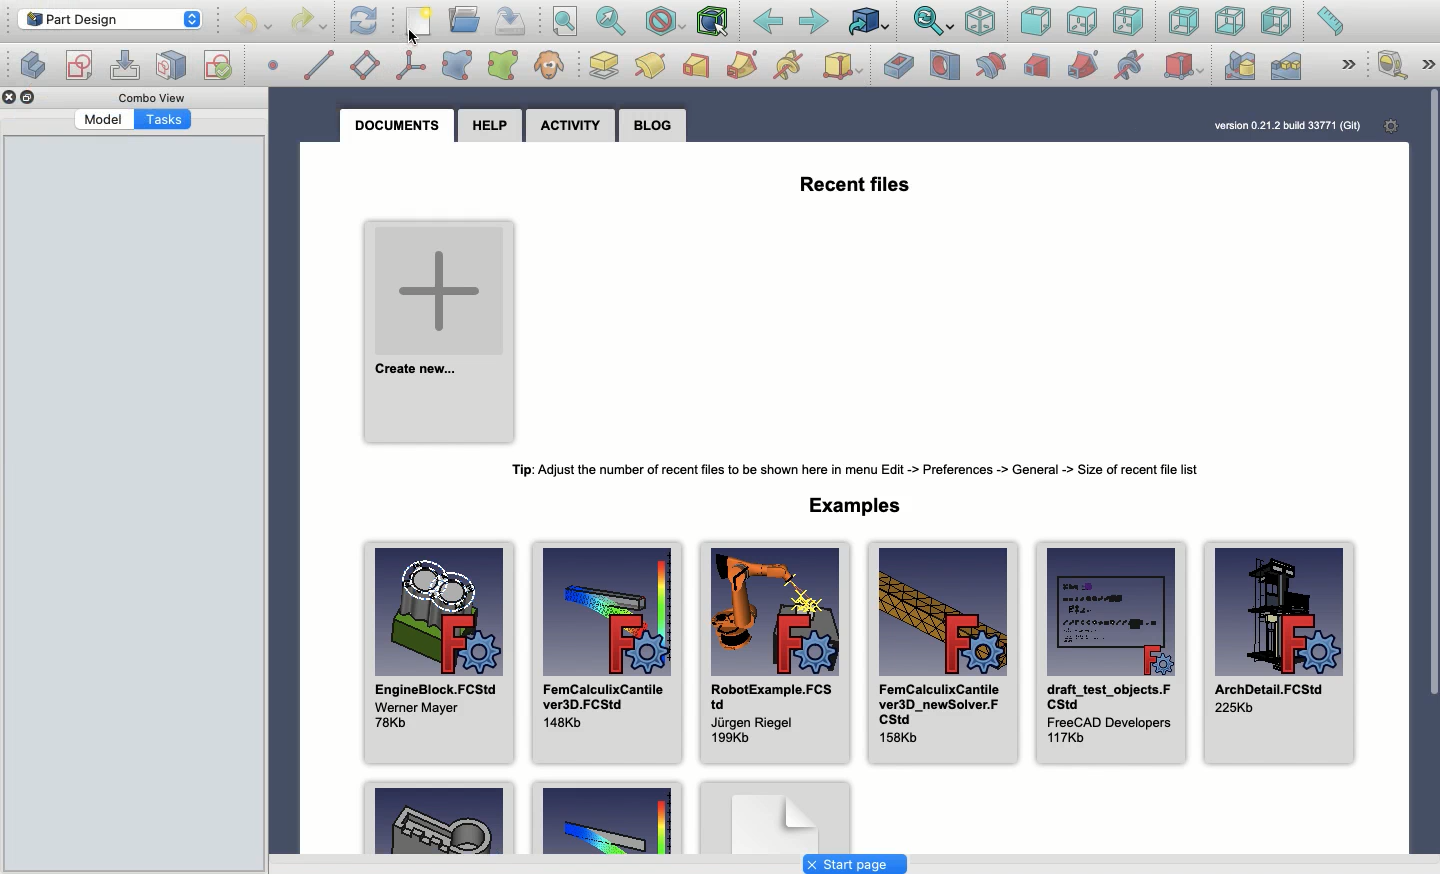  I want to click on Model, so click(103, 120).